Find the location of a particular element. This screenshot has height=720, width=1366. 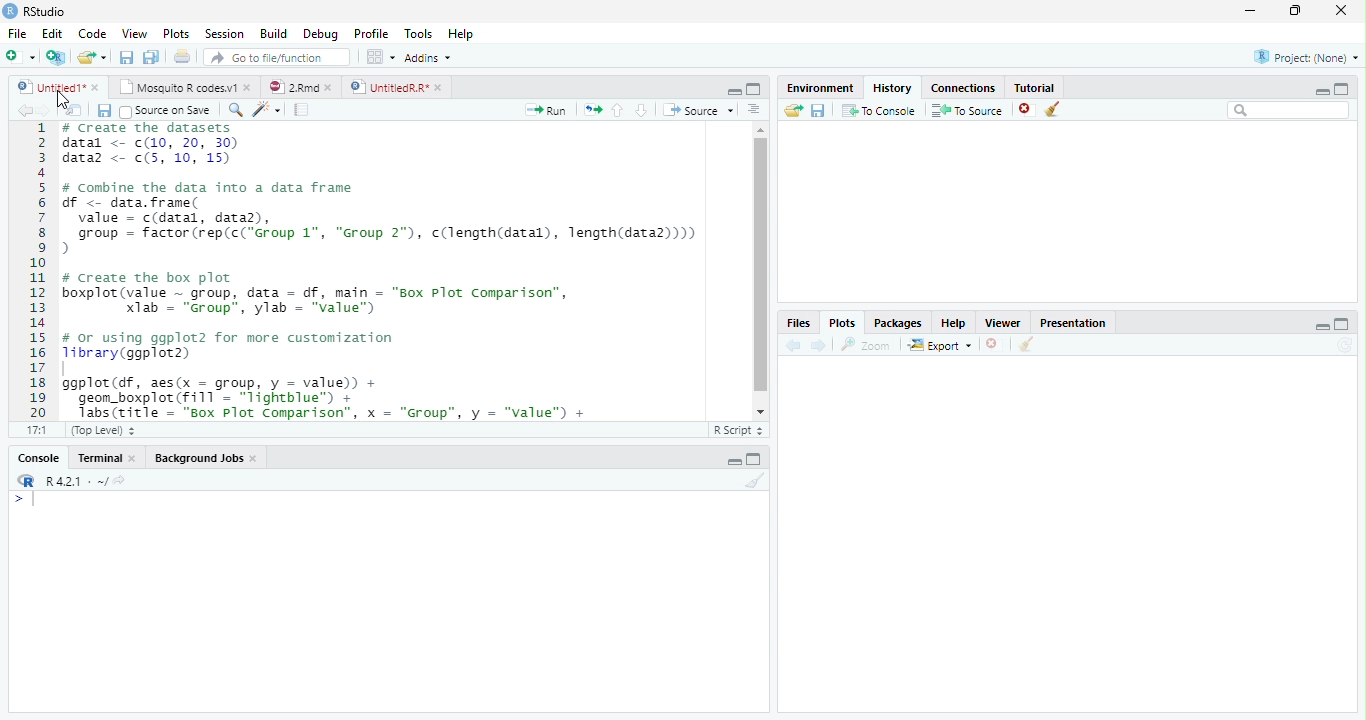

R 4.2.1 . ~/ is located at coordinates (76, 480).